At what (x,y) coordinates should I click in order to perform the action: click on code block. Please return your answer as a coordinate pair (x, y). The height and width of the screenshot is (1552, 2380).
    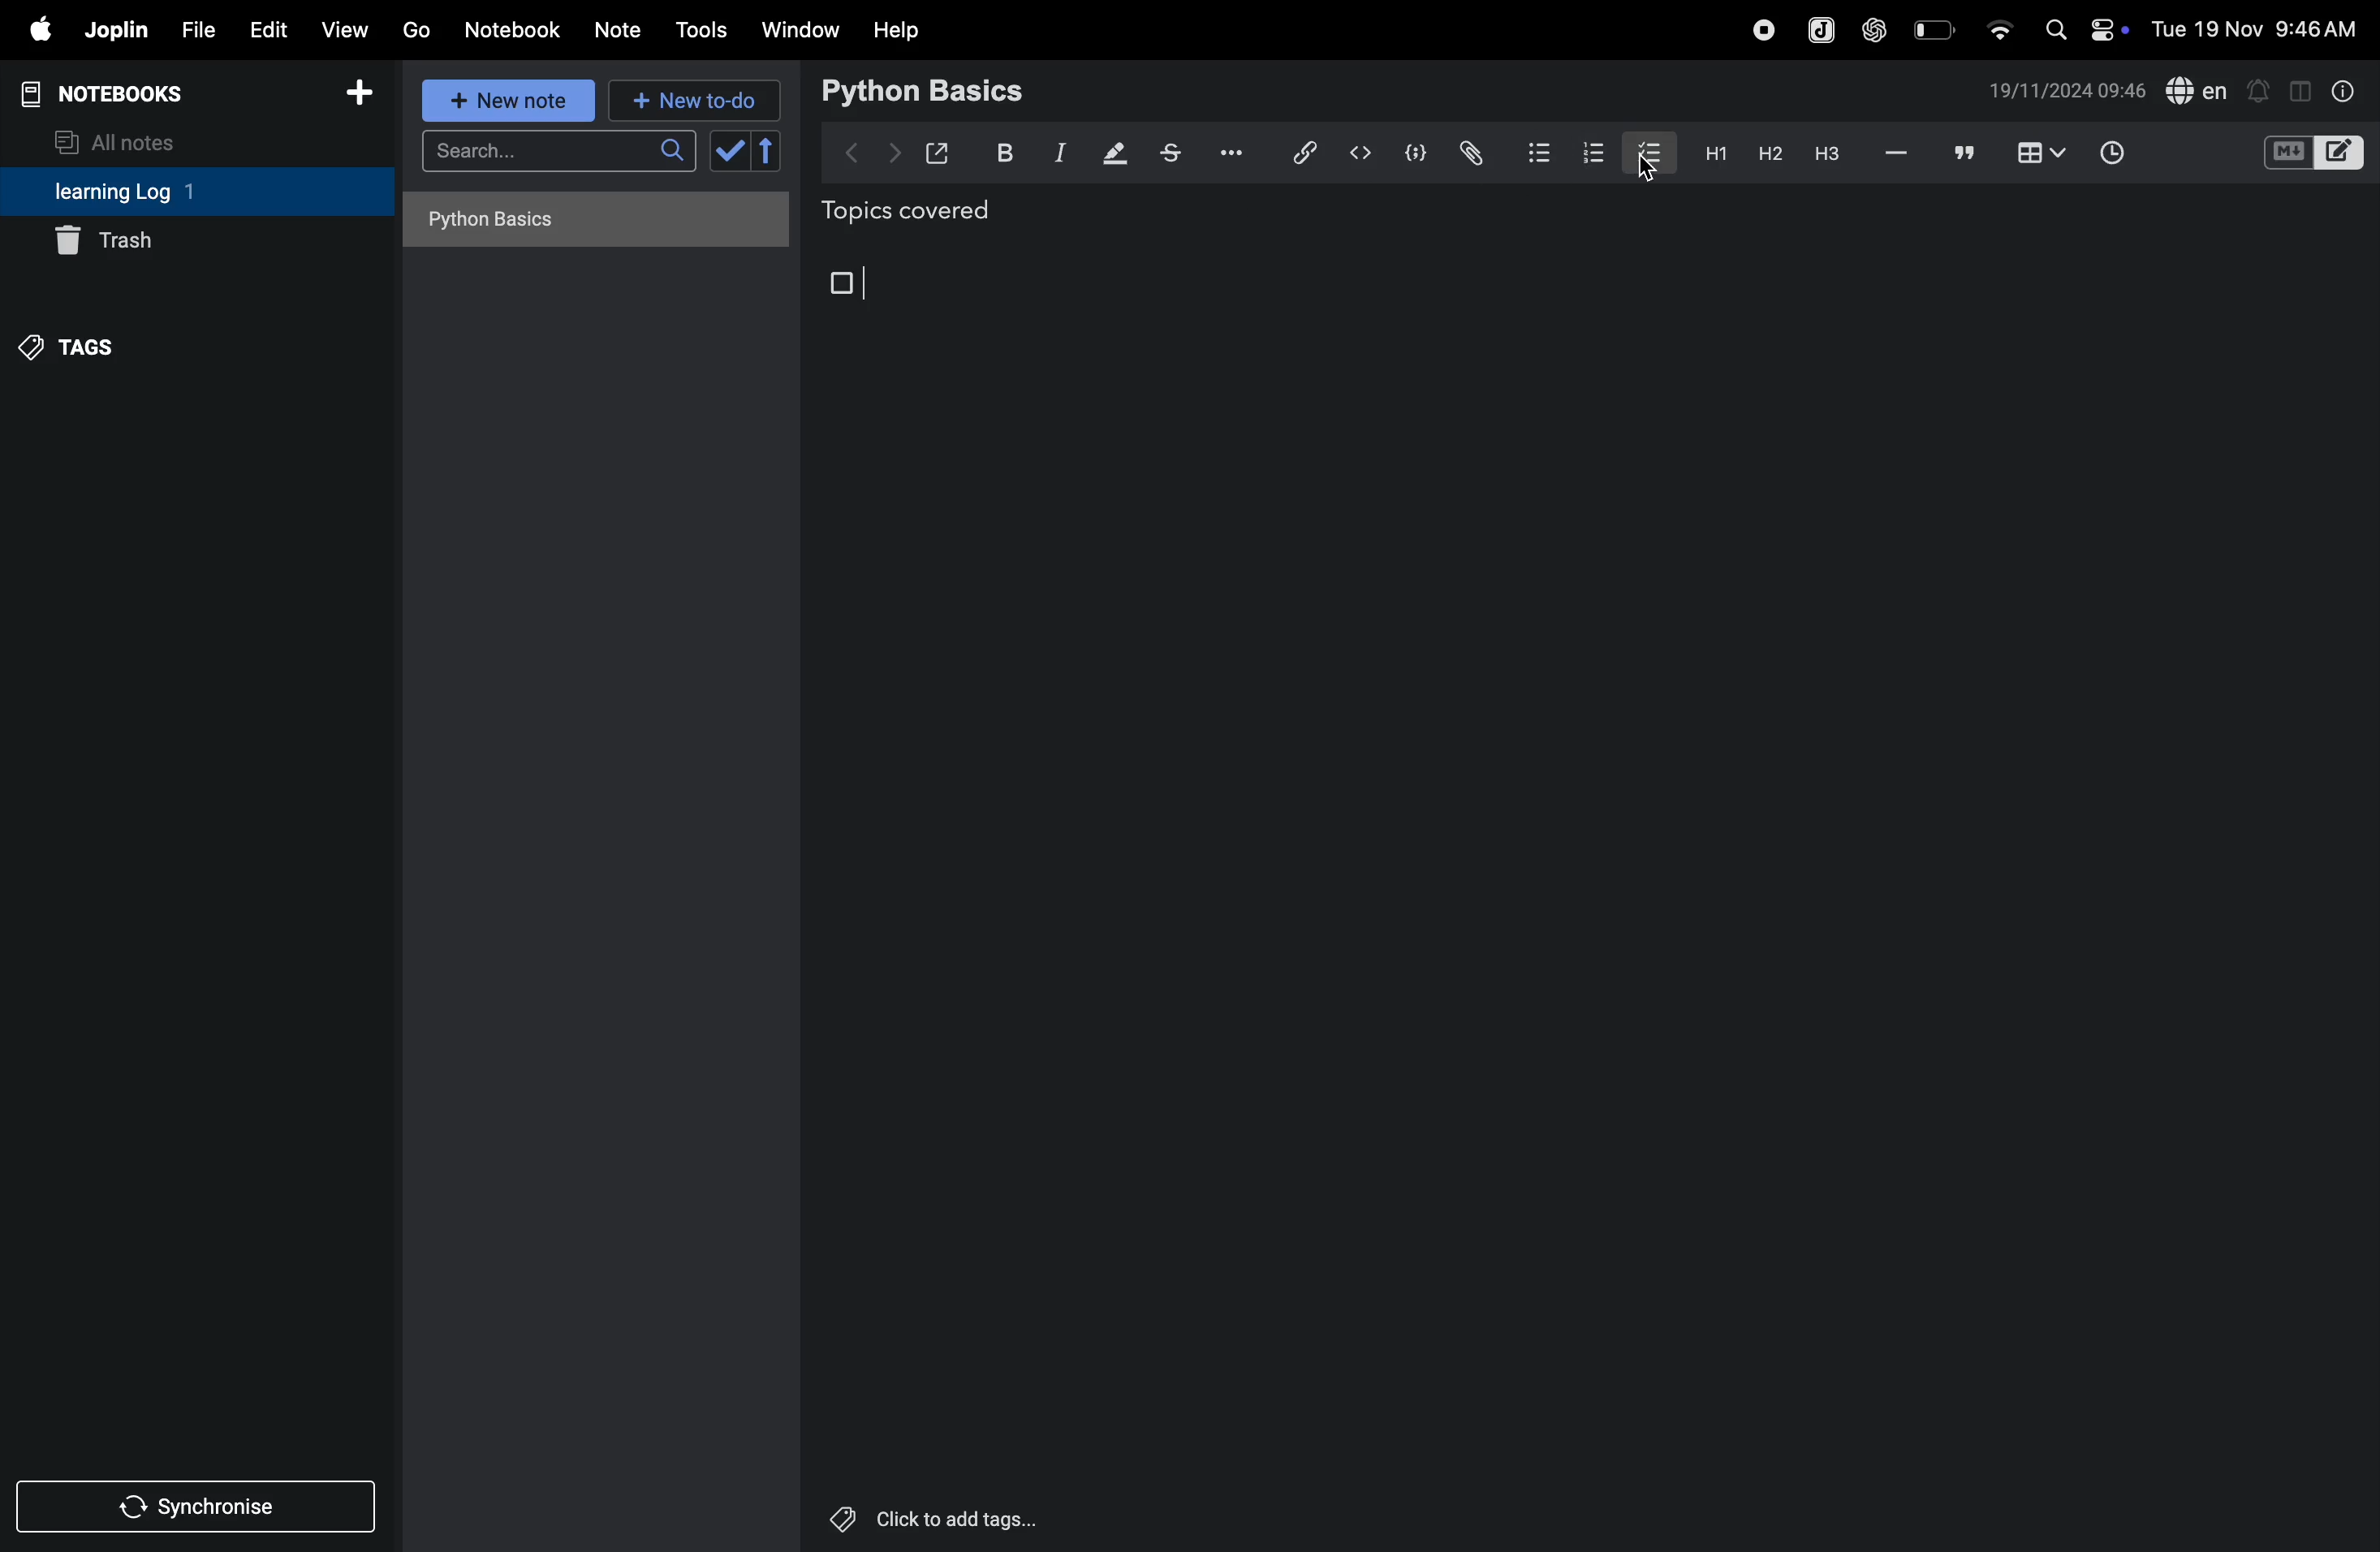
    Looking at the image, I should click on (2312, 155).